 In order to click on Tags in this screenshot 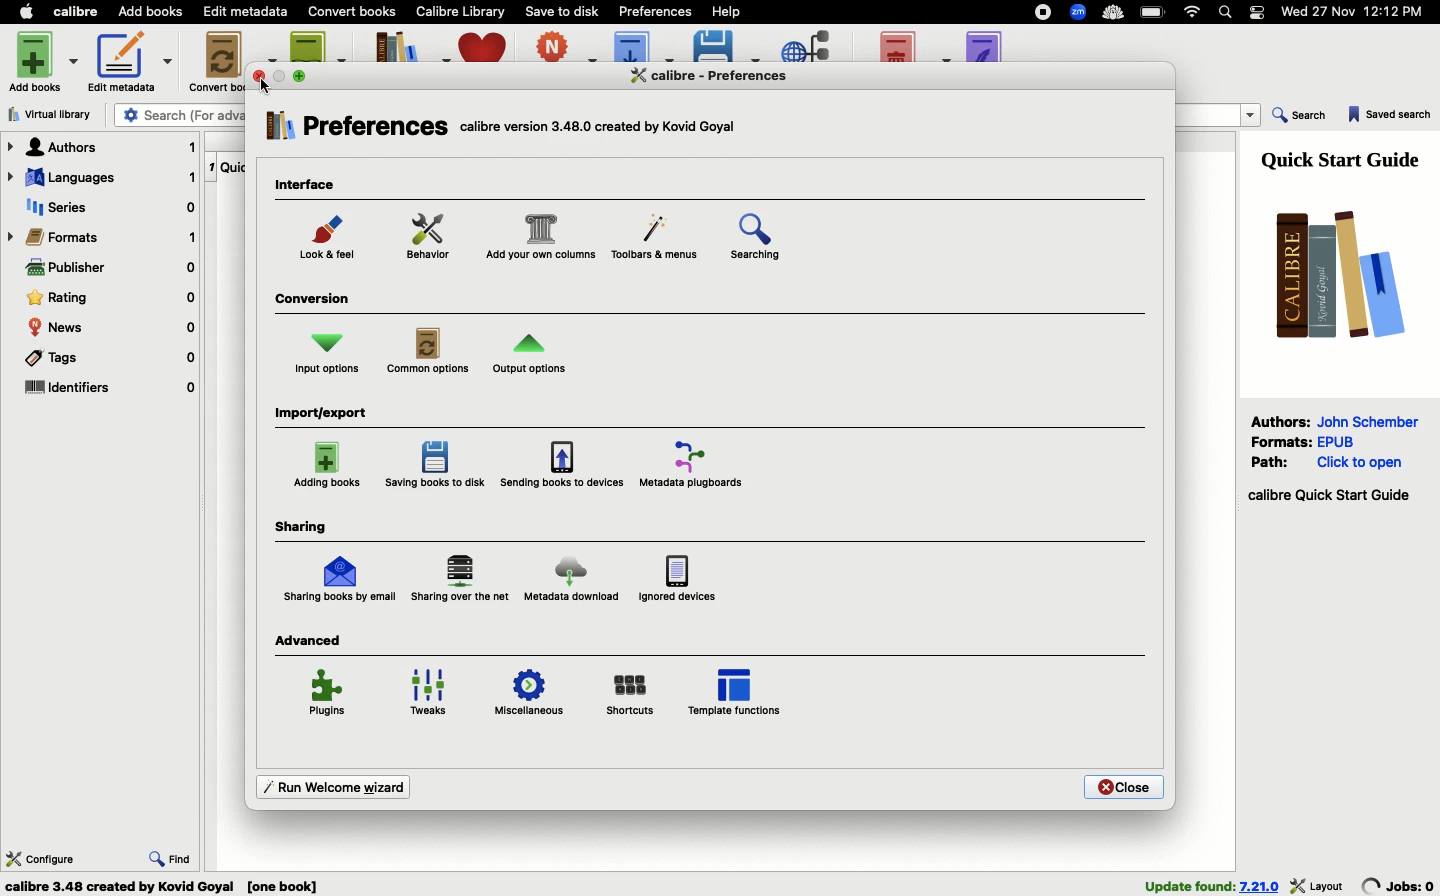, I will do `click(108, 361)`.